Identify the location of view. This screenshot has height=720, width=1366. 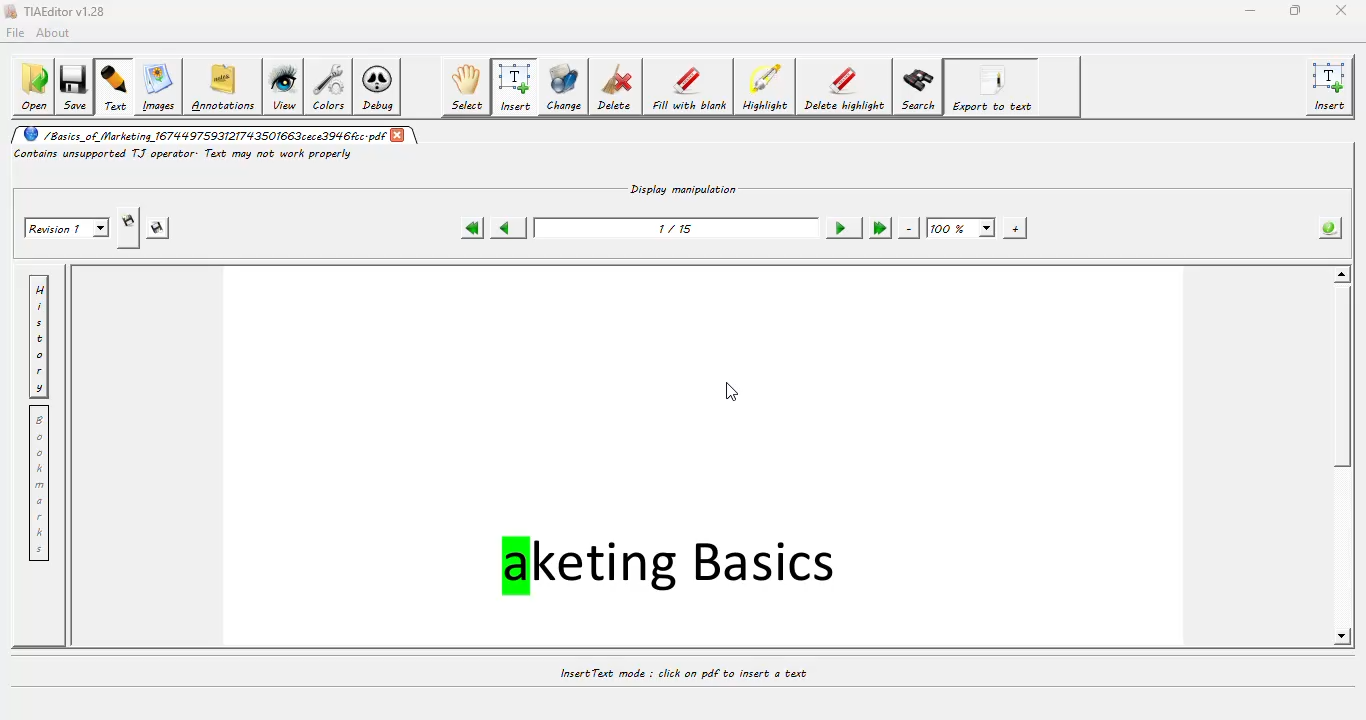
(286, 86).